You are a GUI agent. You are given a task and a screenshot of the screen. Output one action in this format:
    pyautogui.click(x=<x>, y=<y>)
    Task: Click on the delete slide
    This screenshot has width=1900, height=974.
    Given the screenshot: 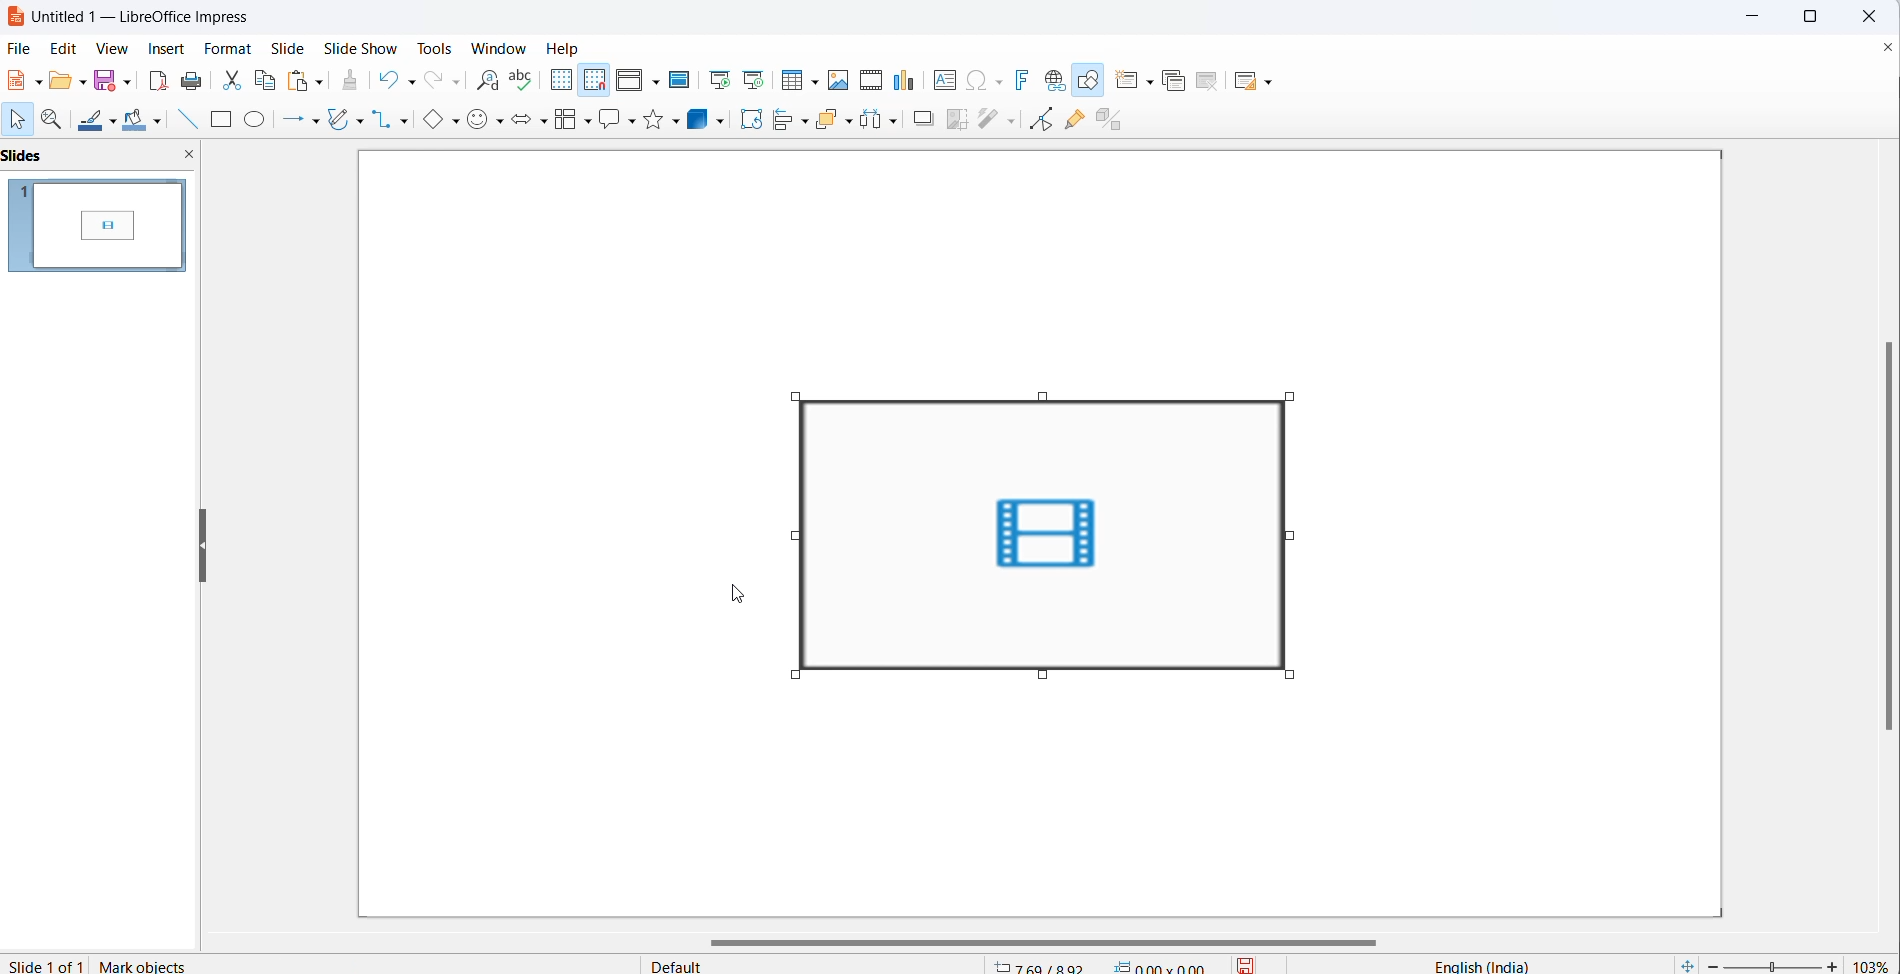 What is the action you would take?
    pyautogui.click(x=1210, y=81)
    